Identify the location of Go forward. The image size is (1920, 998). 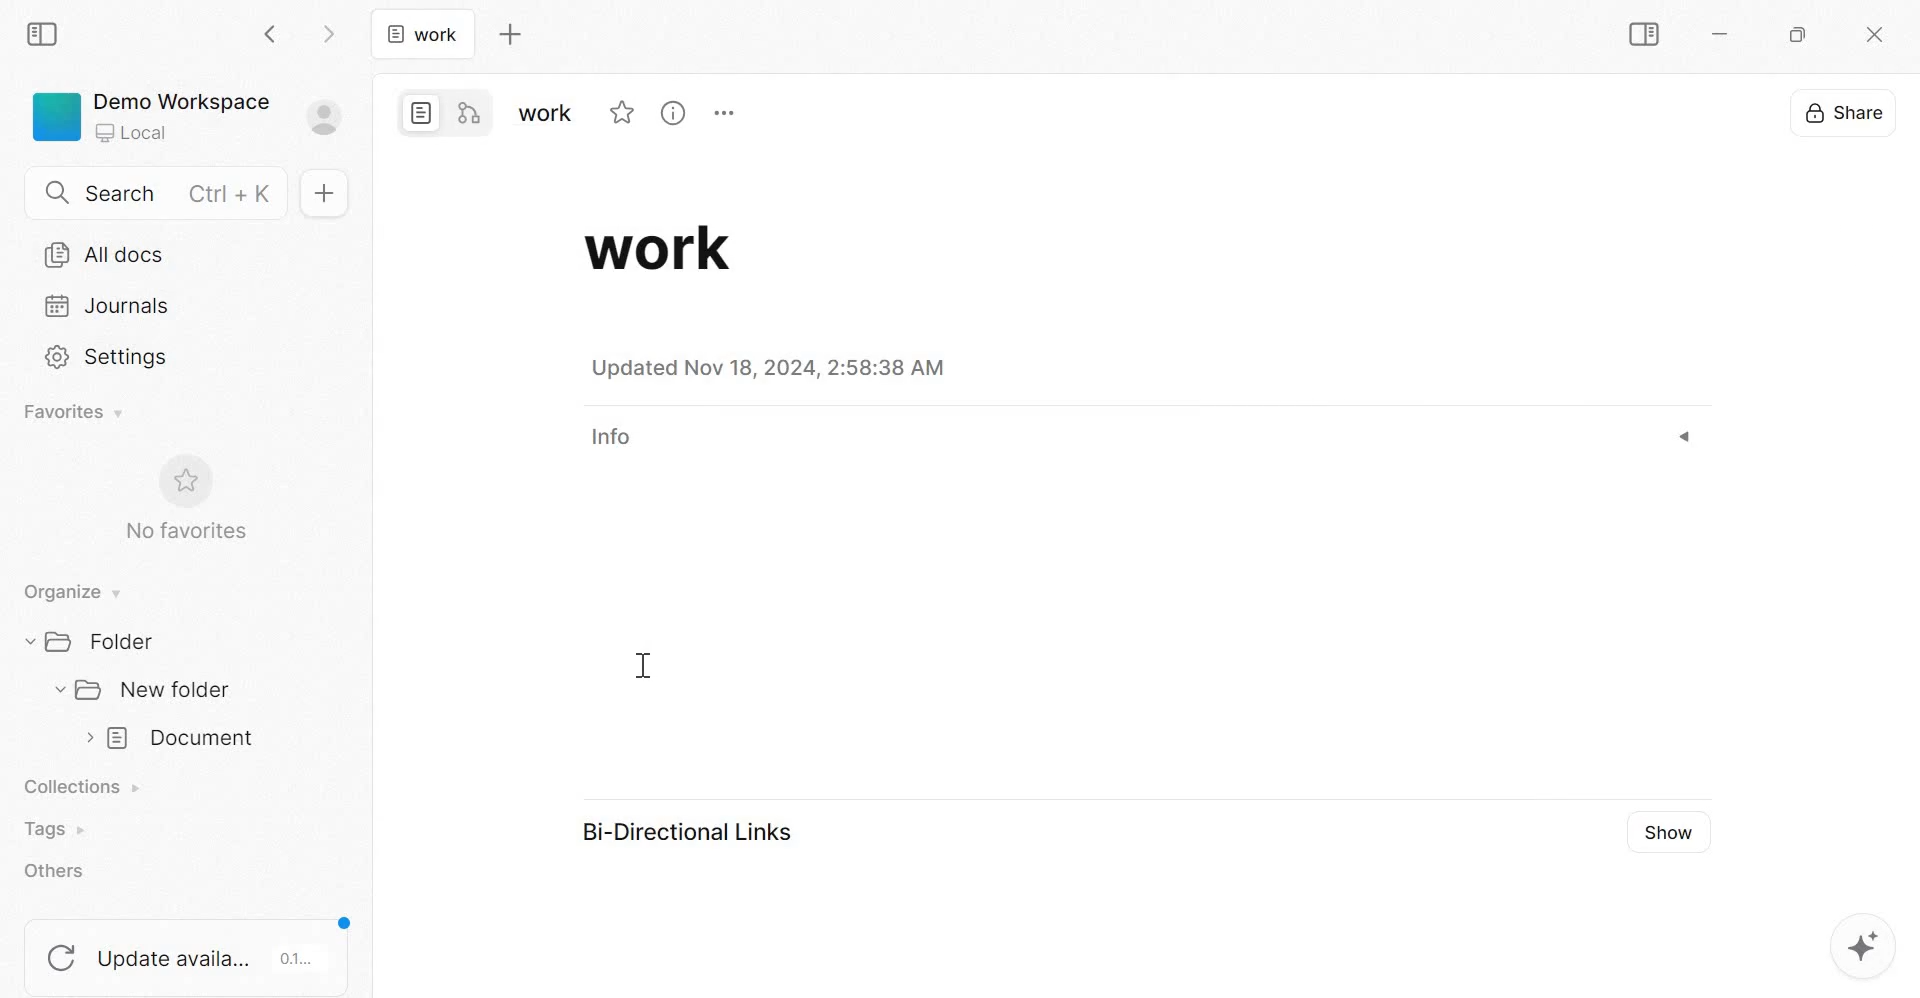
(329, 32).